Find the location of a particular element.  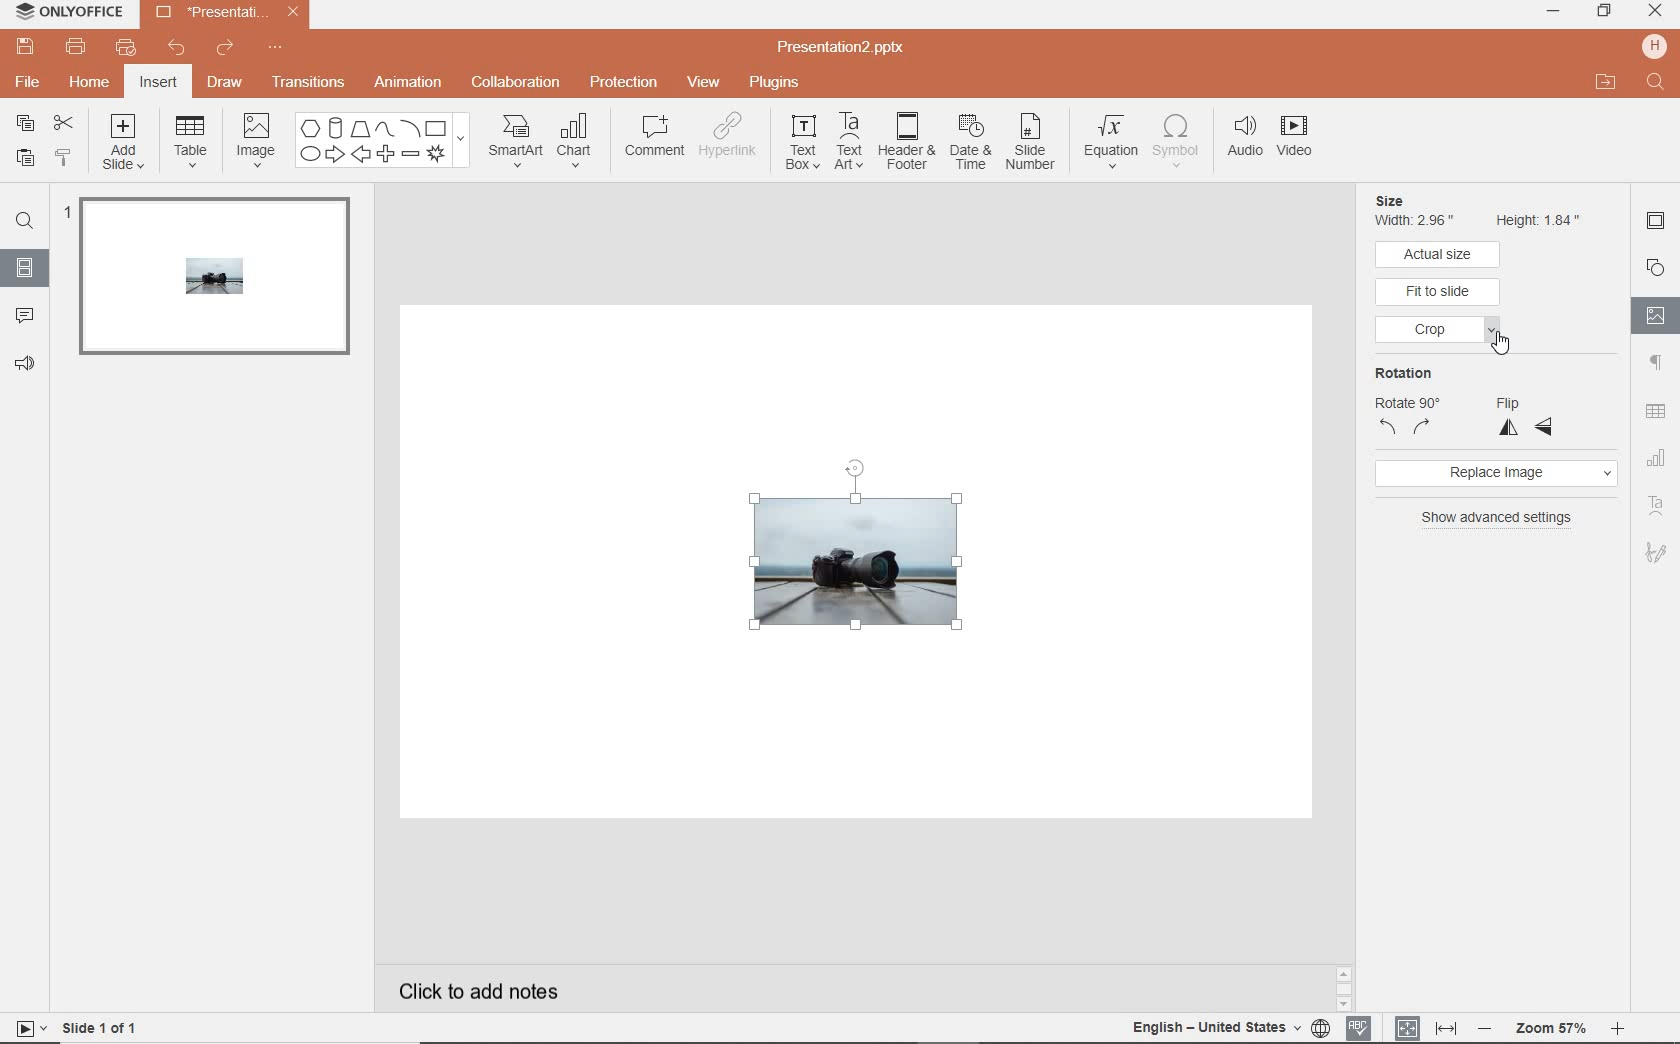

add slide is located at coordinates (125, 142).